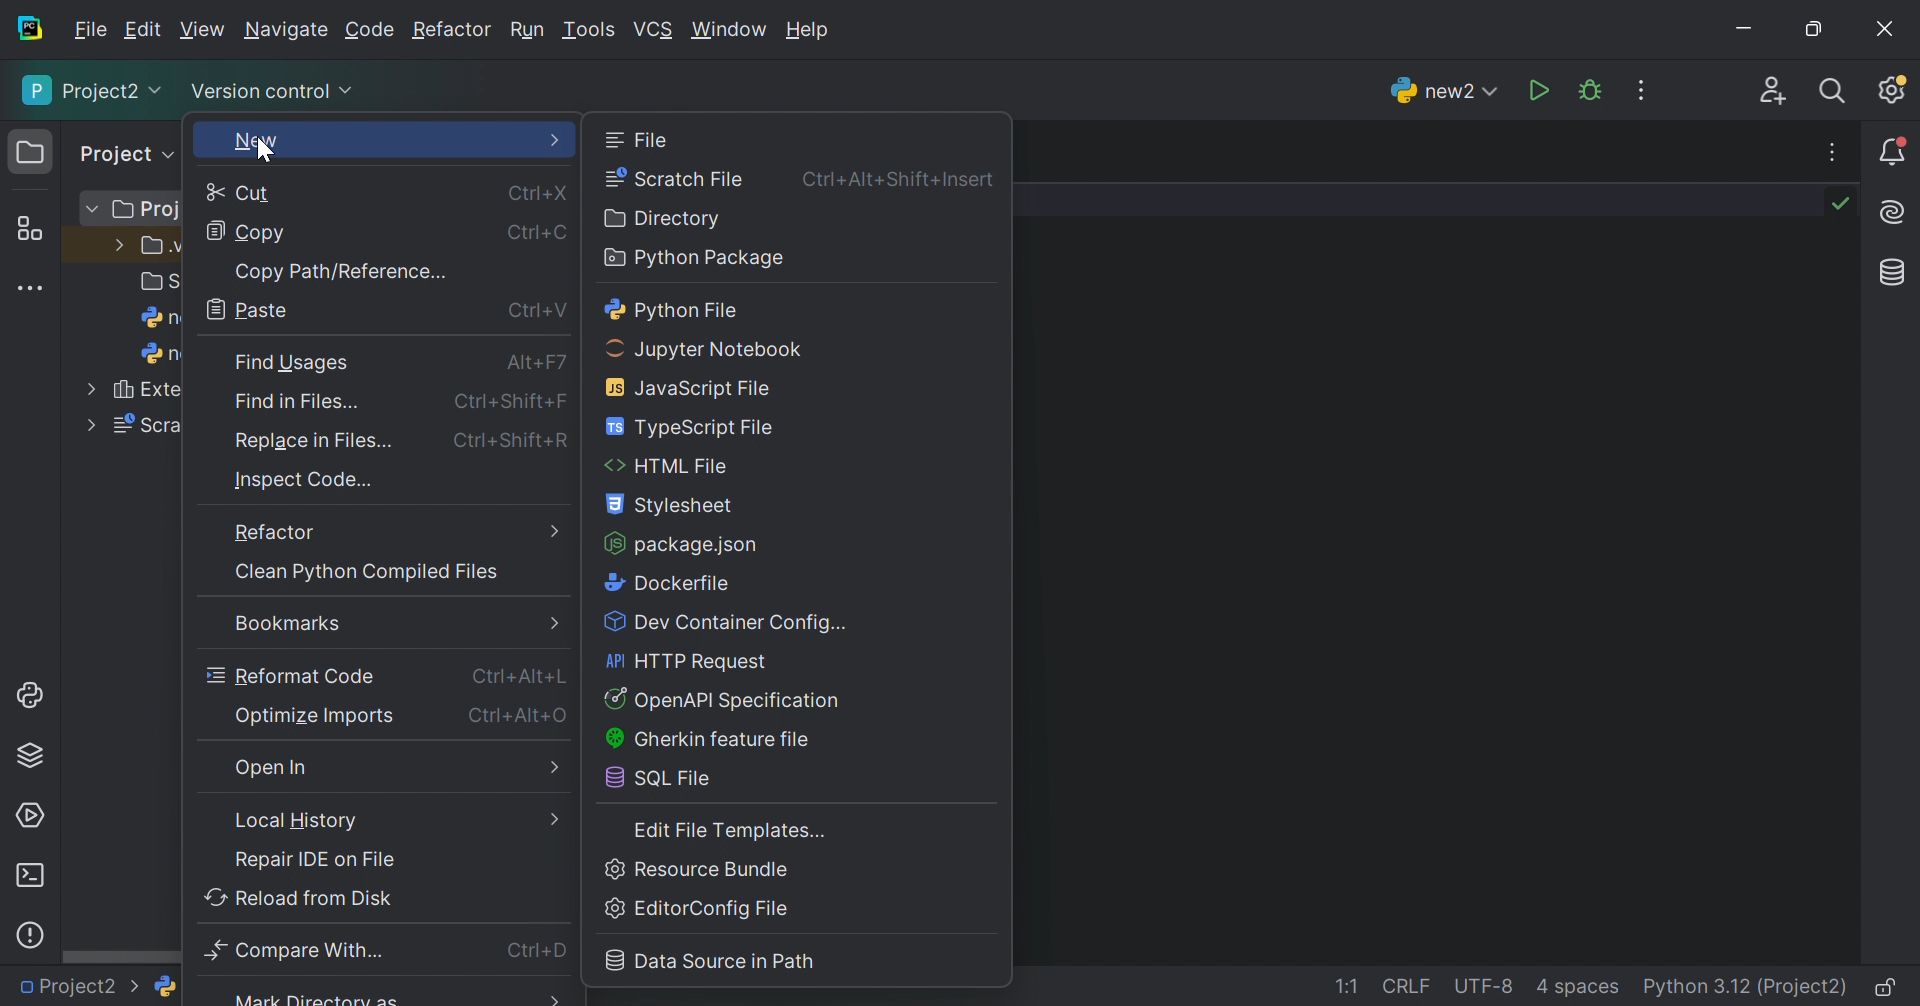 This screenshot has height=1006, width=1920. What do you see at coordinates (369, 571) in the screenshot?
I see `Clean python compiled files` at bounding box center [369, 571].